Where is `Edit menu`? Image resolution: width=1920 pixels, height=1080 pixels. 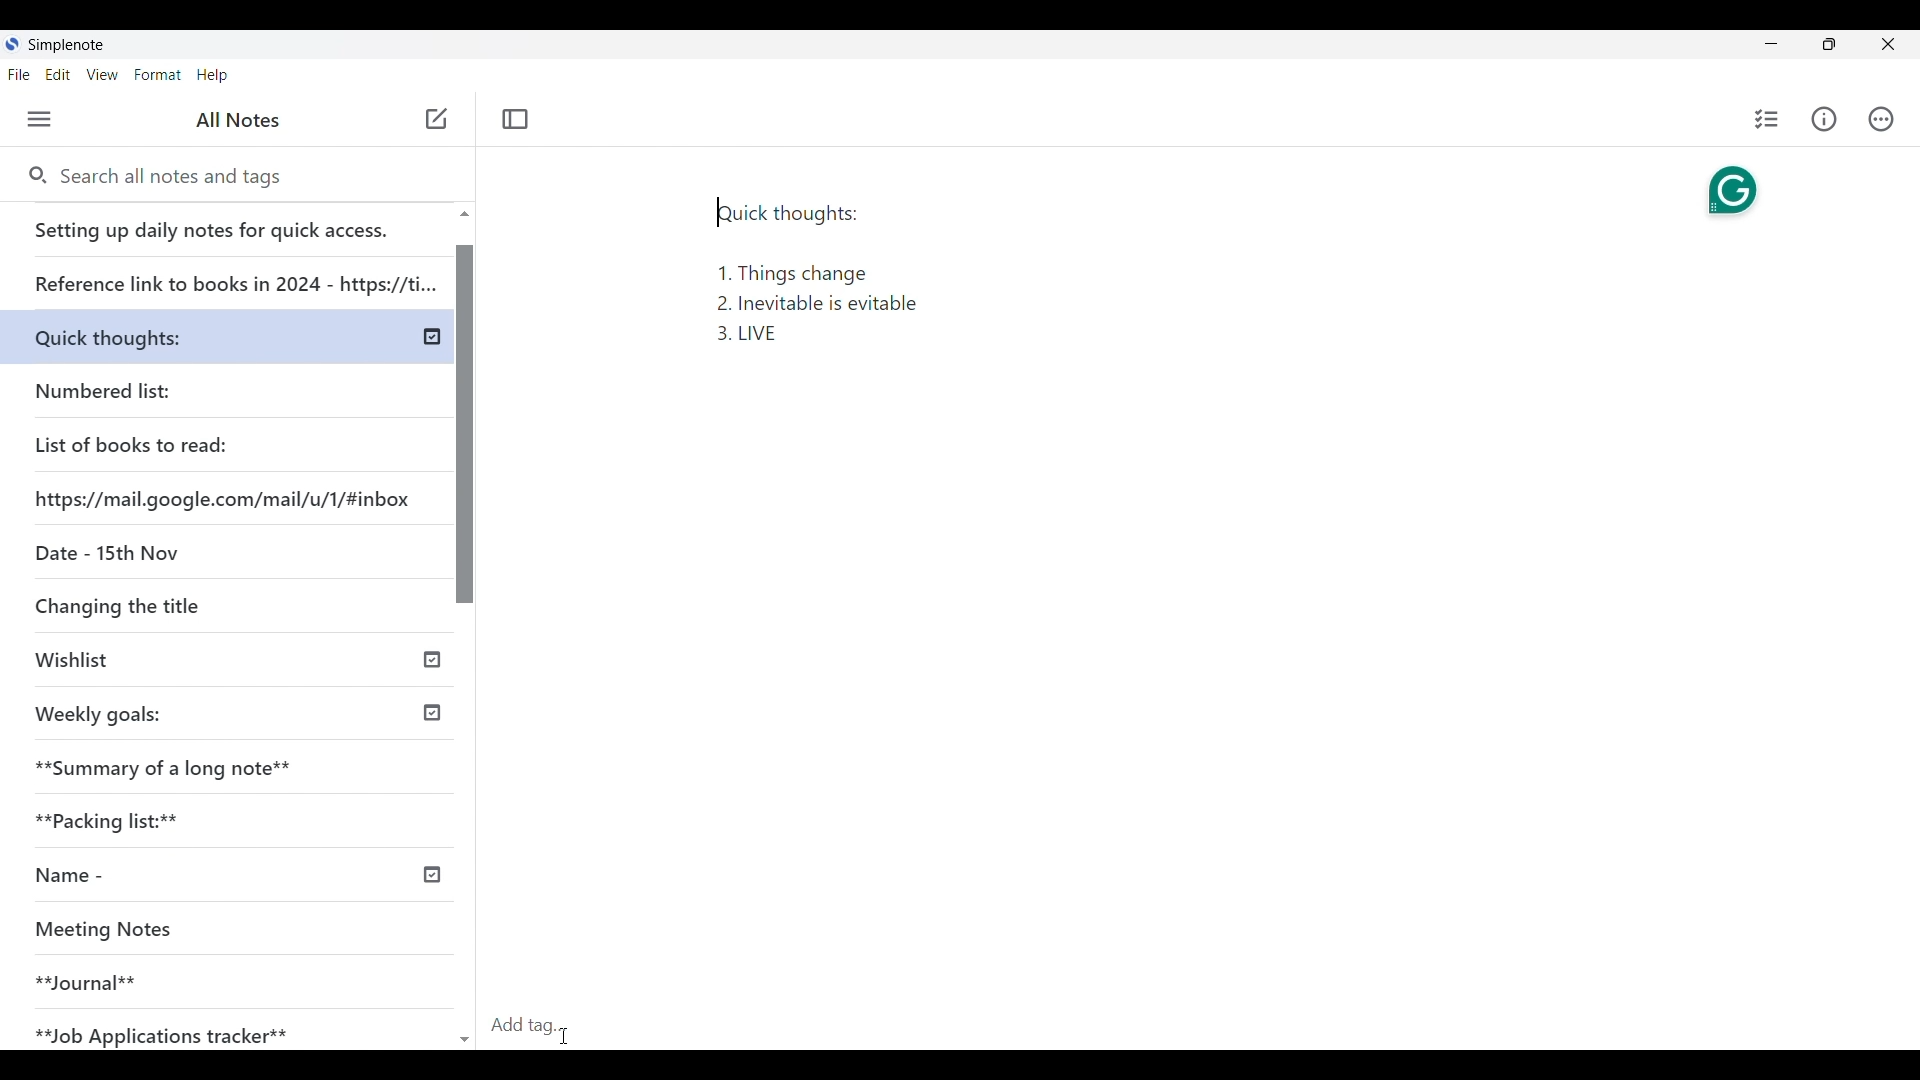
Edit menu is located at coordinates (58, 75).